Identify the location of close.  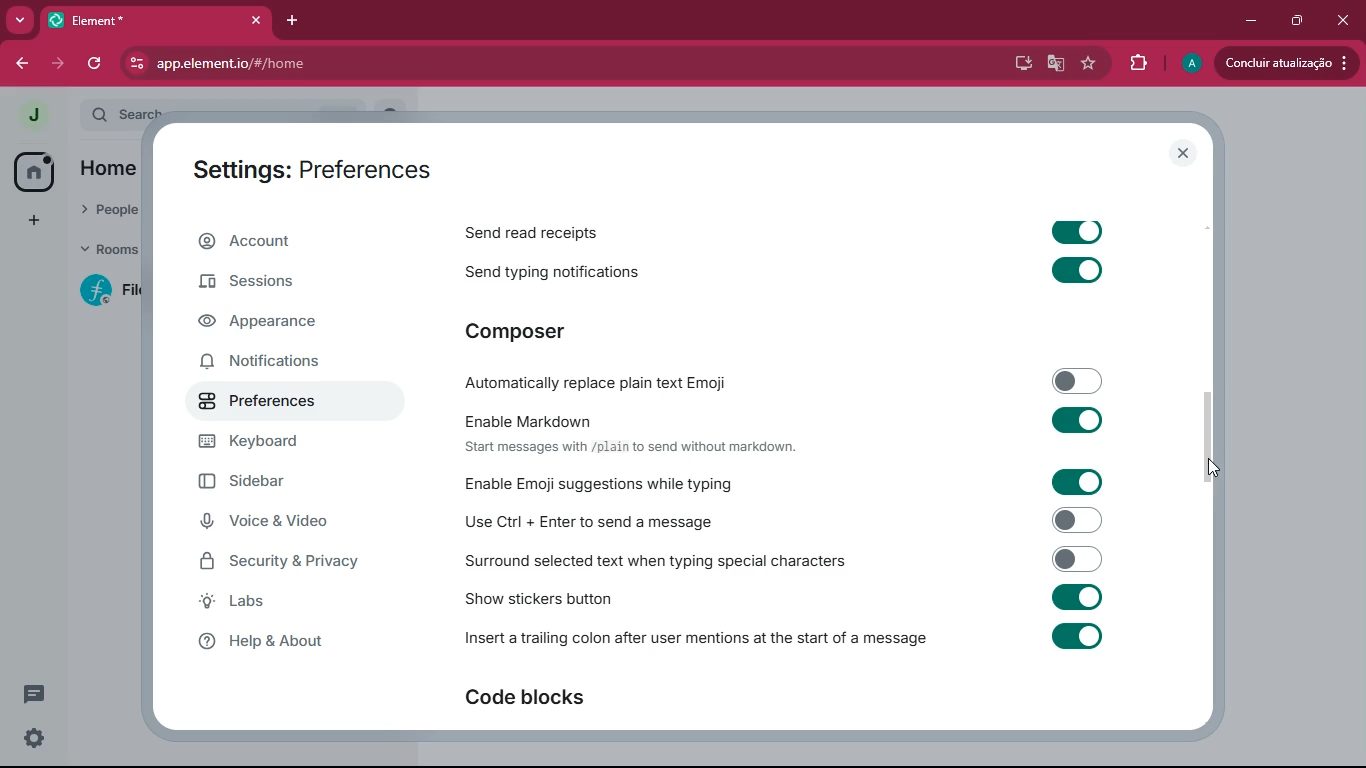
(1185, 153).